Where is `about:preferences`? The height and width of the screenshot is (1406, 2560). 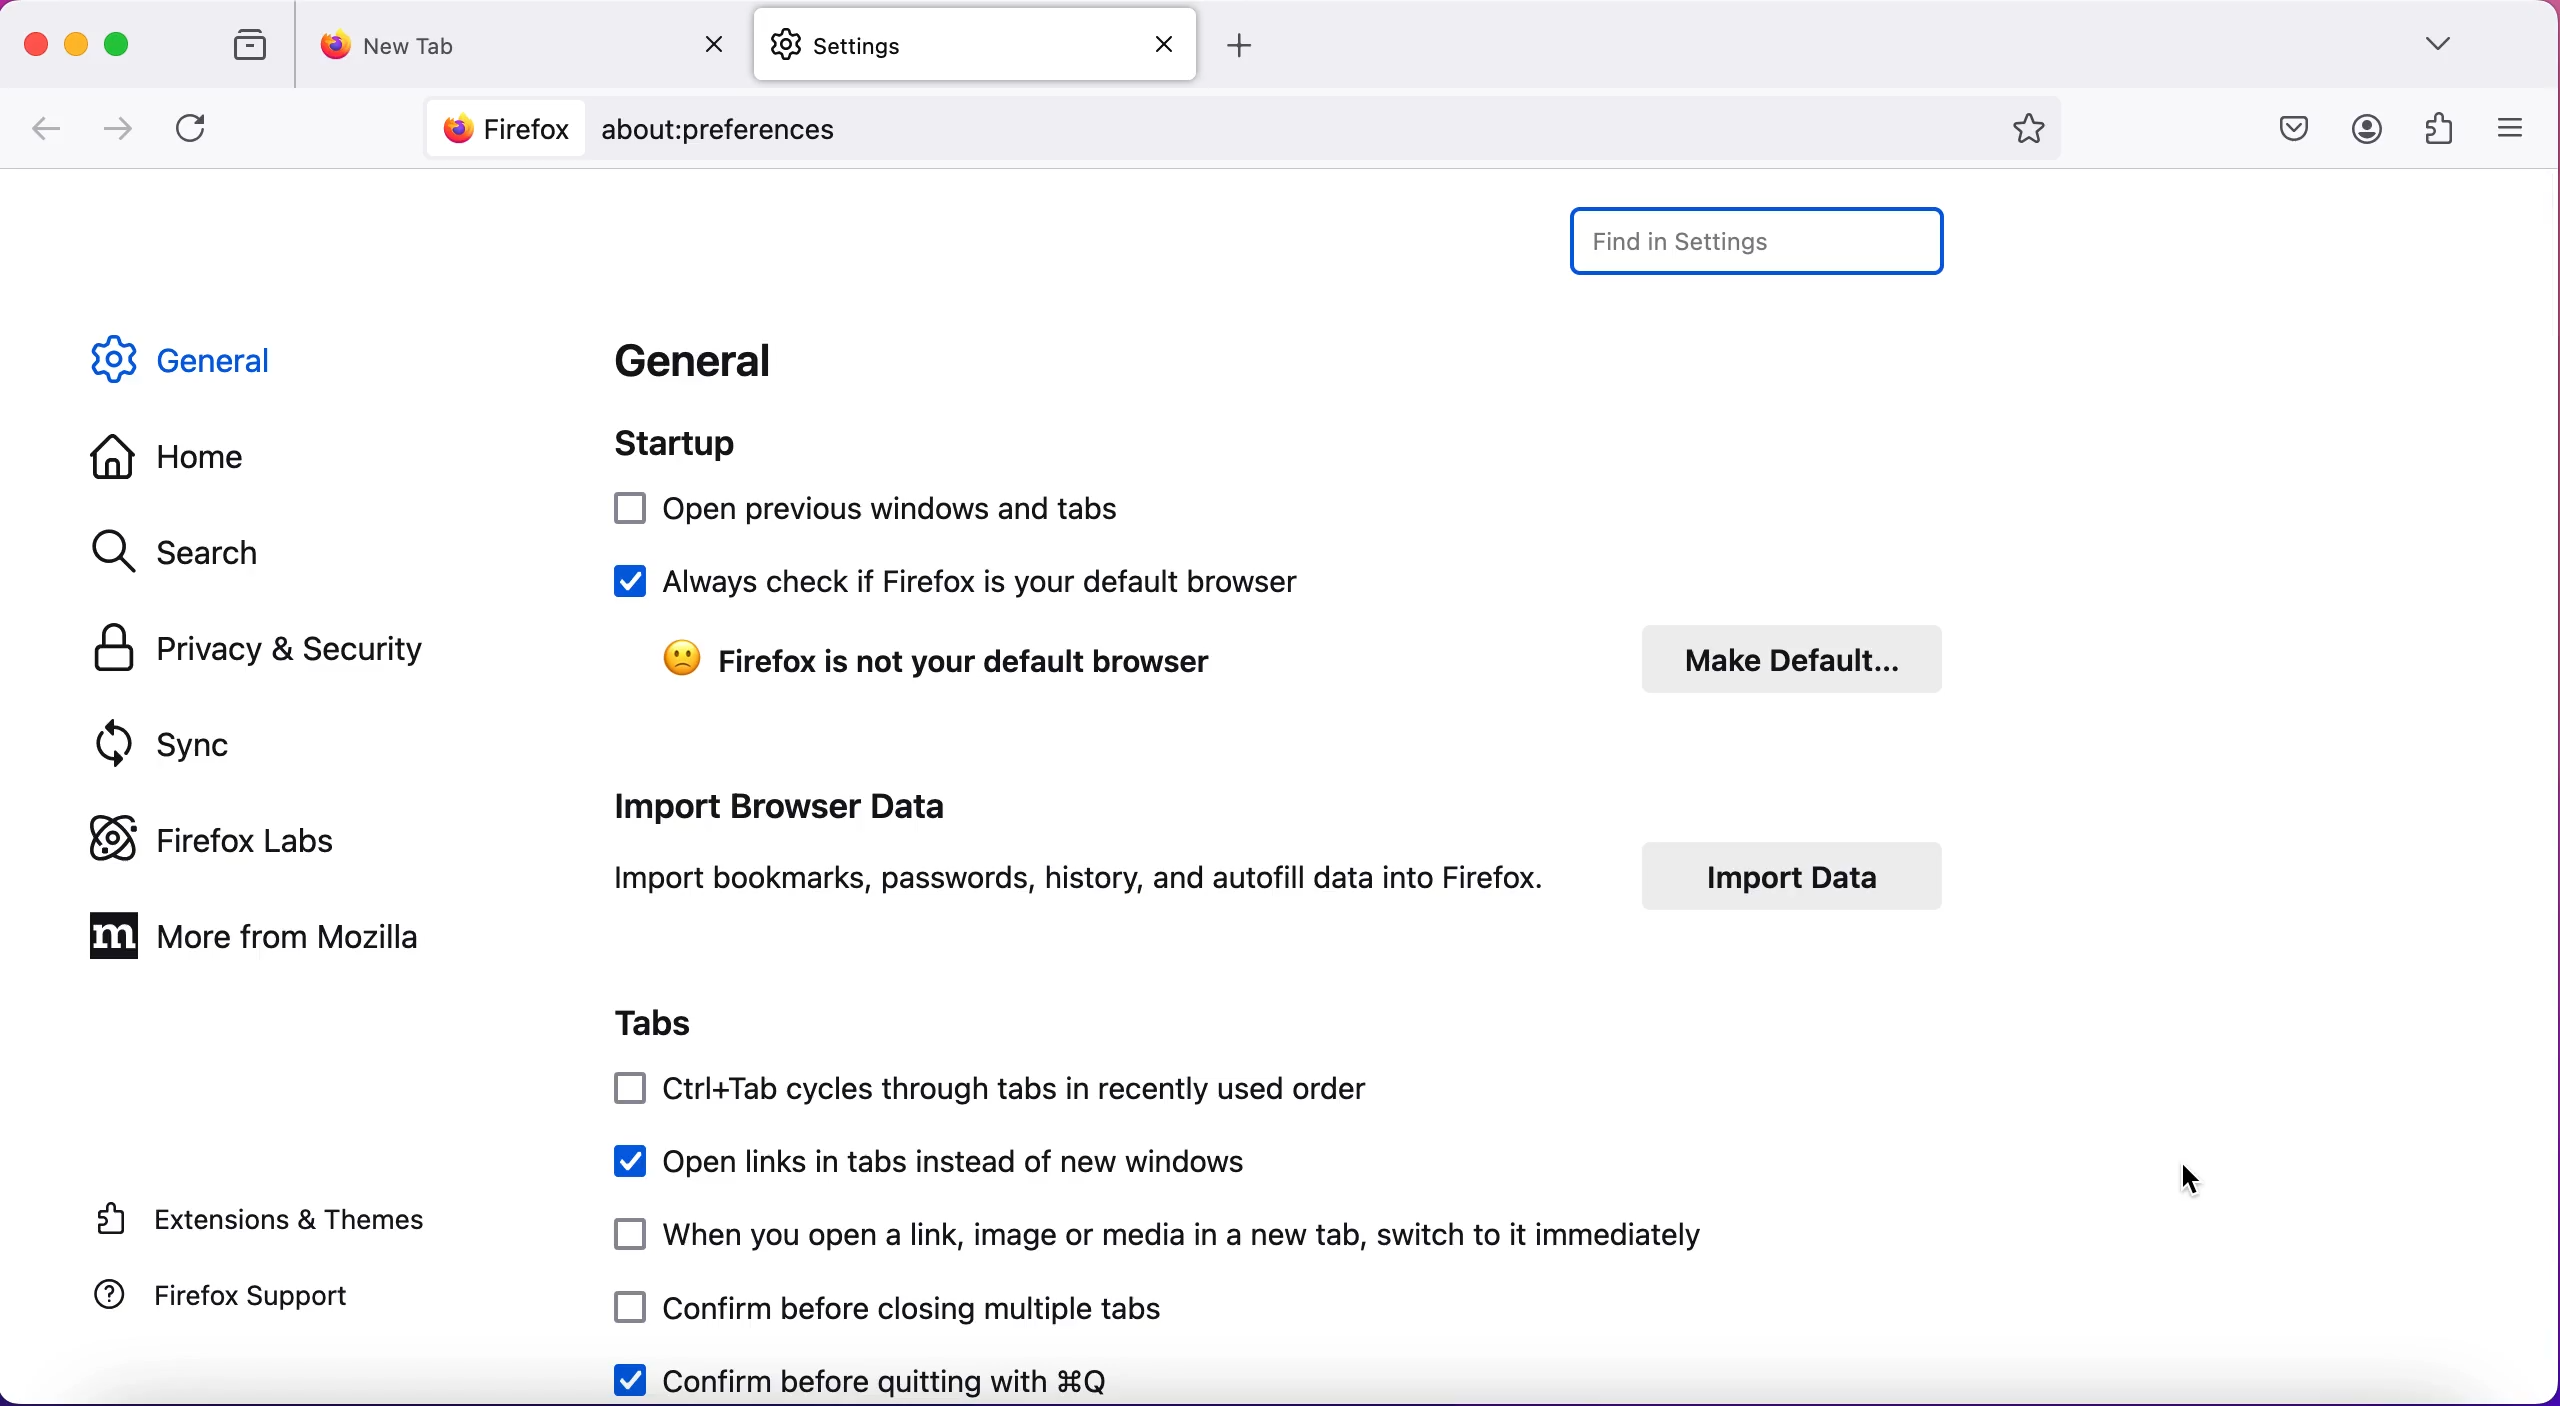
about:preferences is located at coordinates (1218, 133).